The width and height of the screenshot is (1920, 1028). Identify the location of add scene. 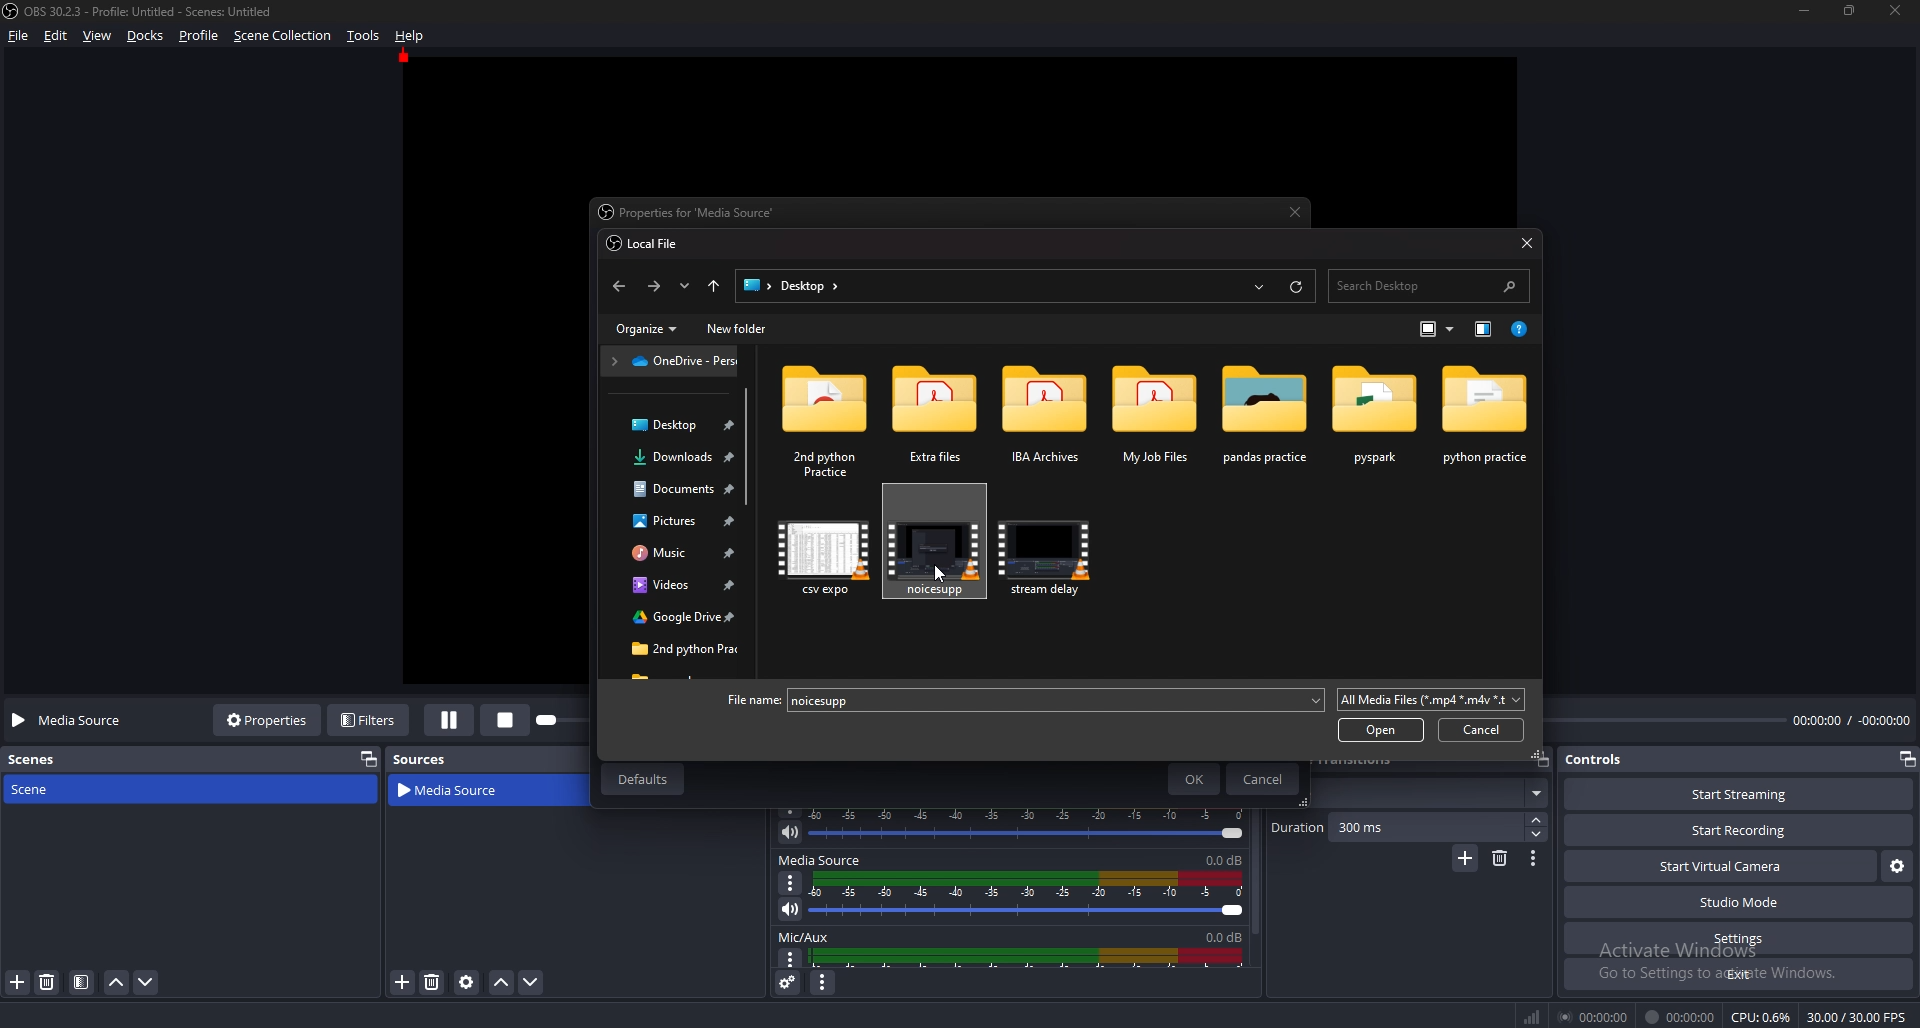
(19, 982).